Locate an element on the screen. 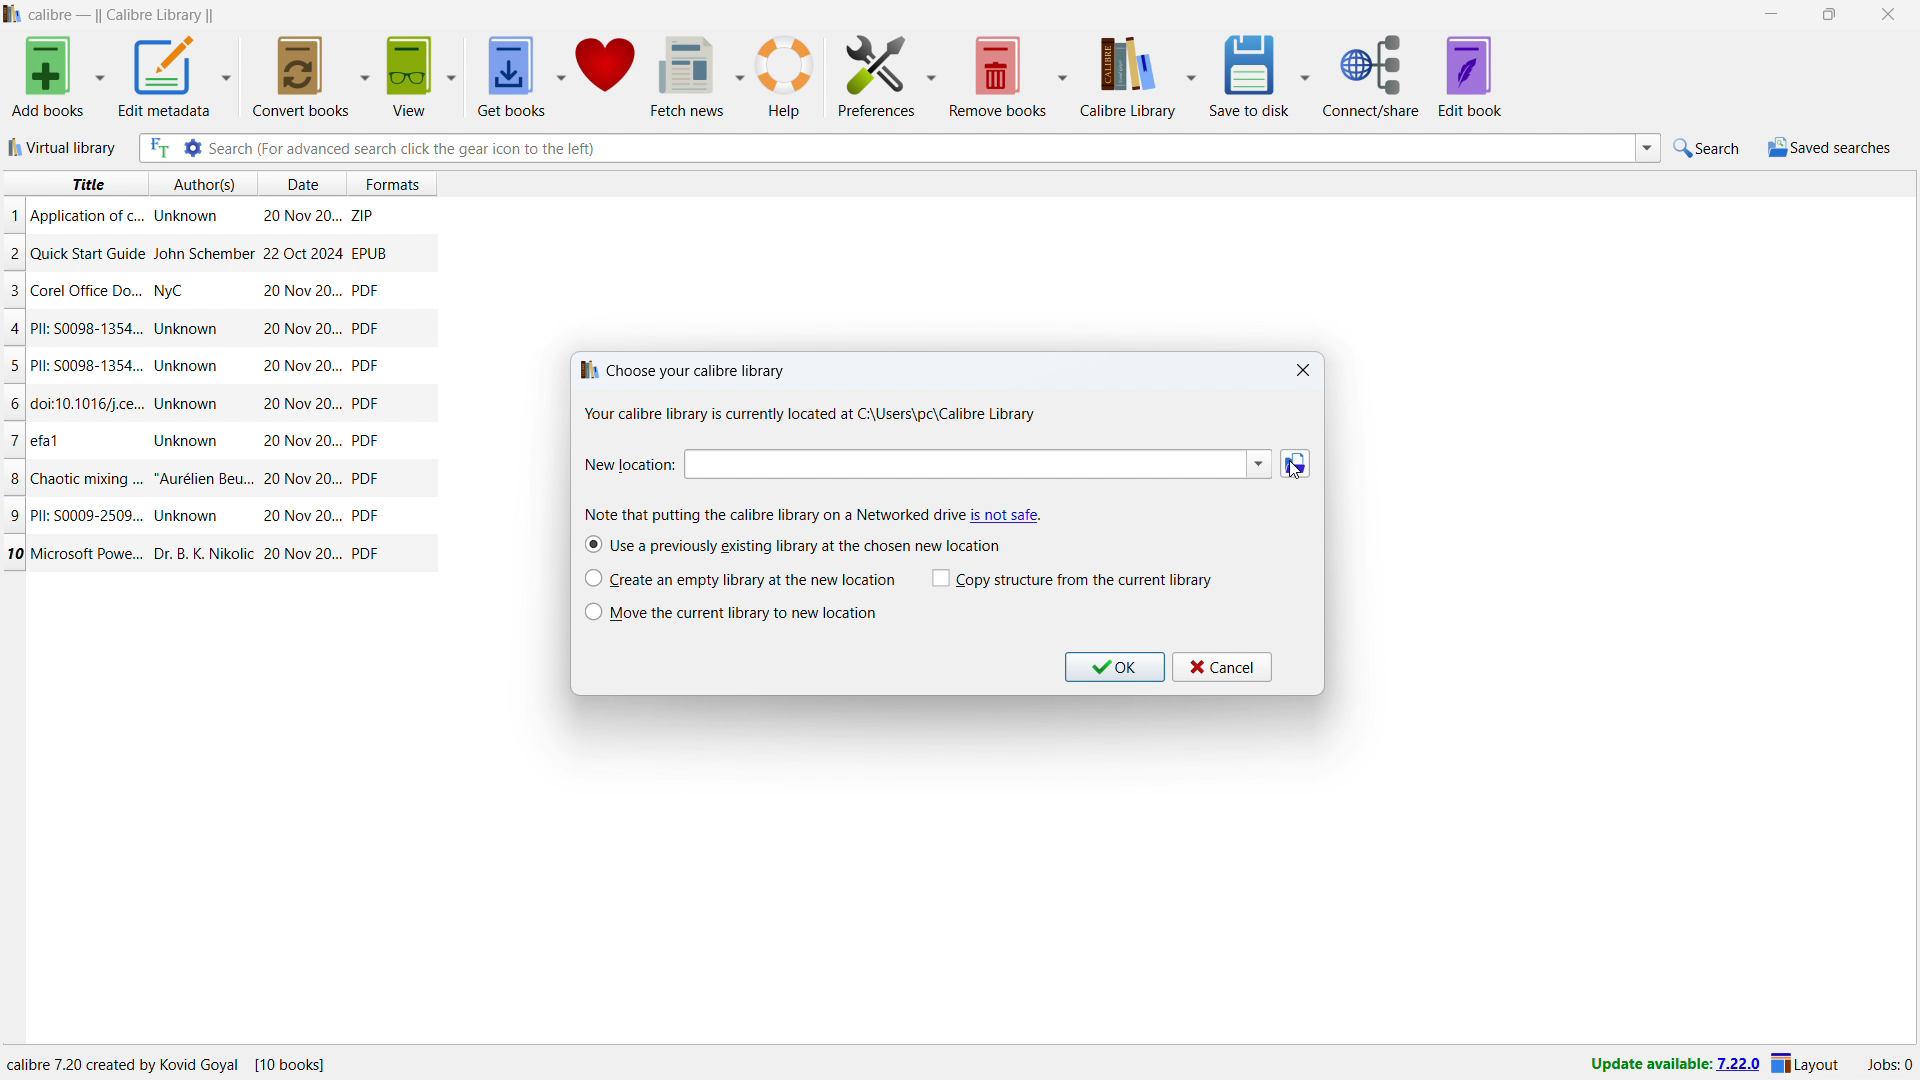 The width and height of the screenshot is (1920, 1080). Date is located at coordinates (299, 405).